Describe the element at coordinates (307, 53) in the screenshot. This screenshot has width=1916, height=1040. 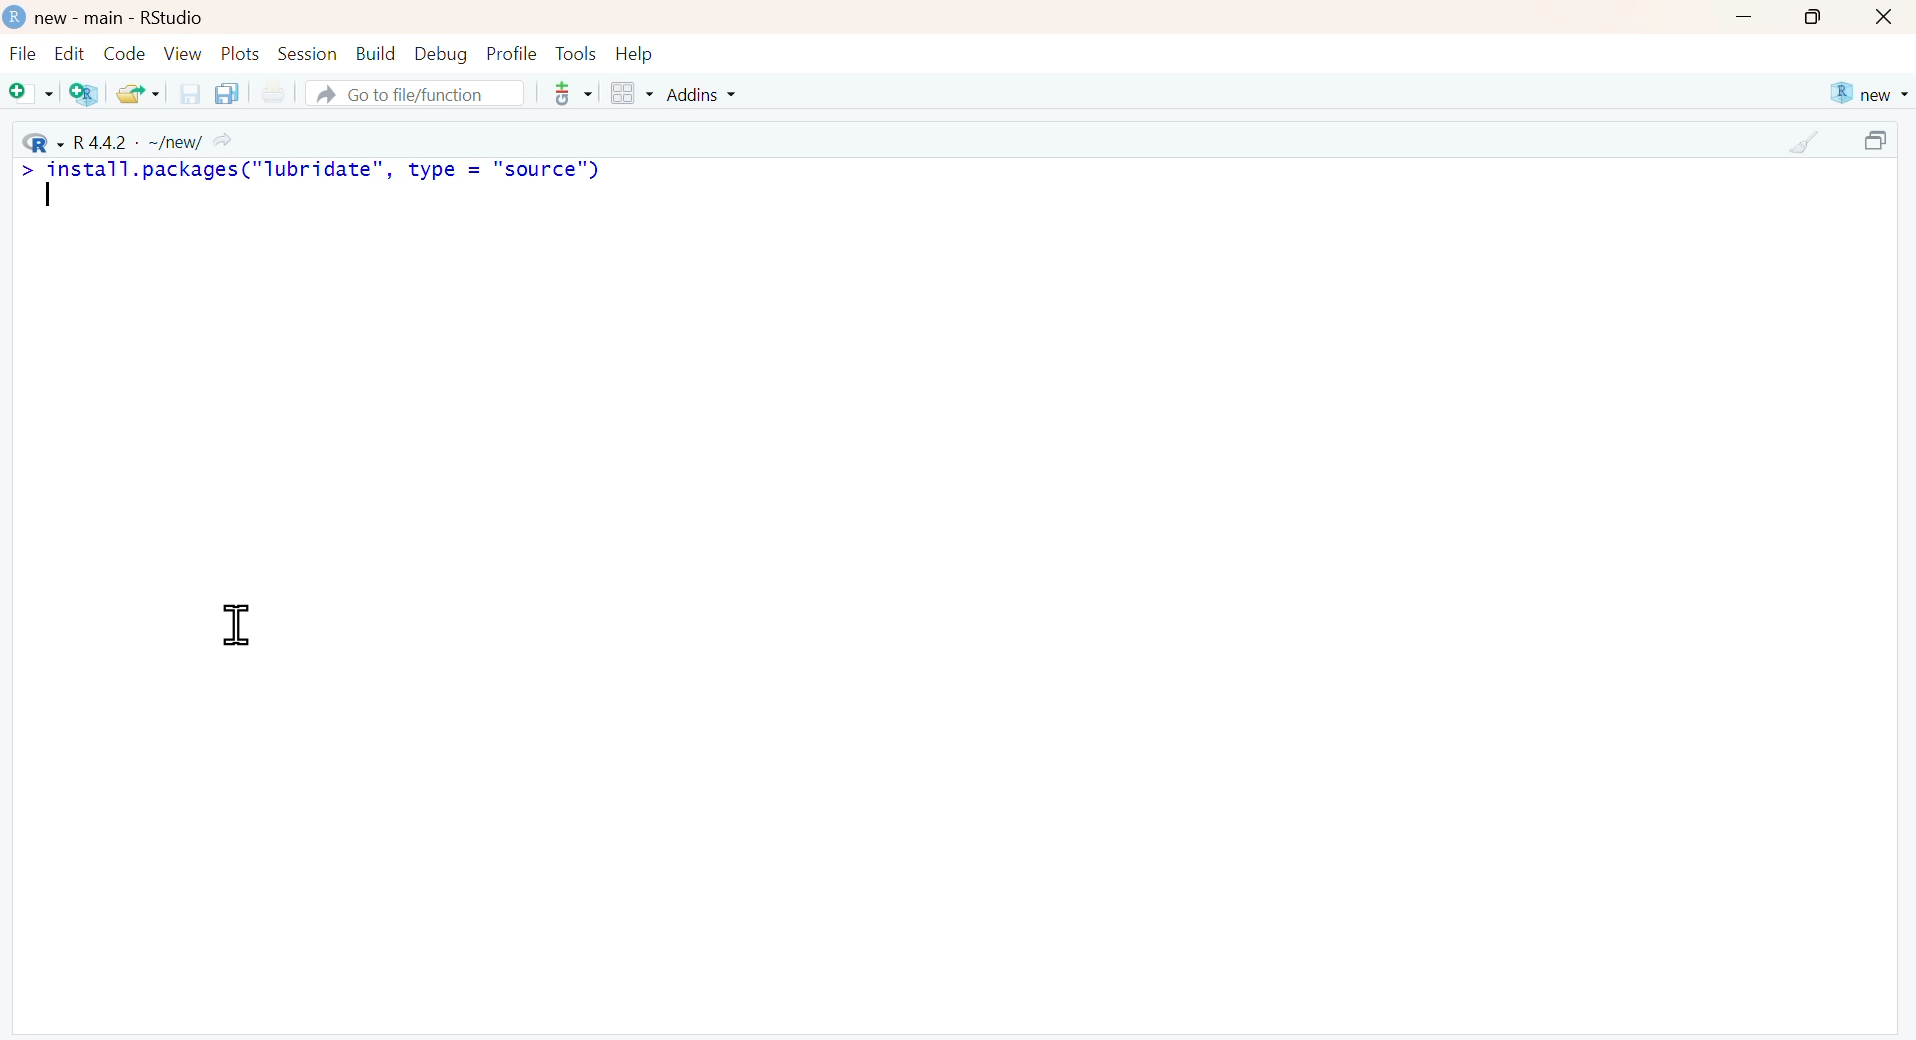
I see `Session` at that location.